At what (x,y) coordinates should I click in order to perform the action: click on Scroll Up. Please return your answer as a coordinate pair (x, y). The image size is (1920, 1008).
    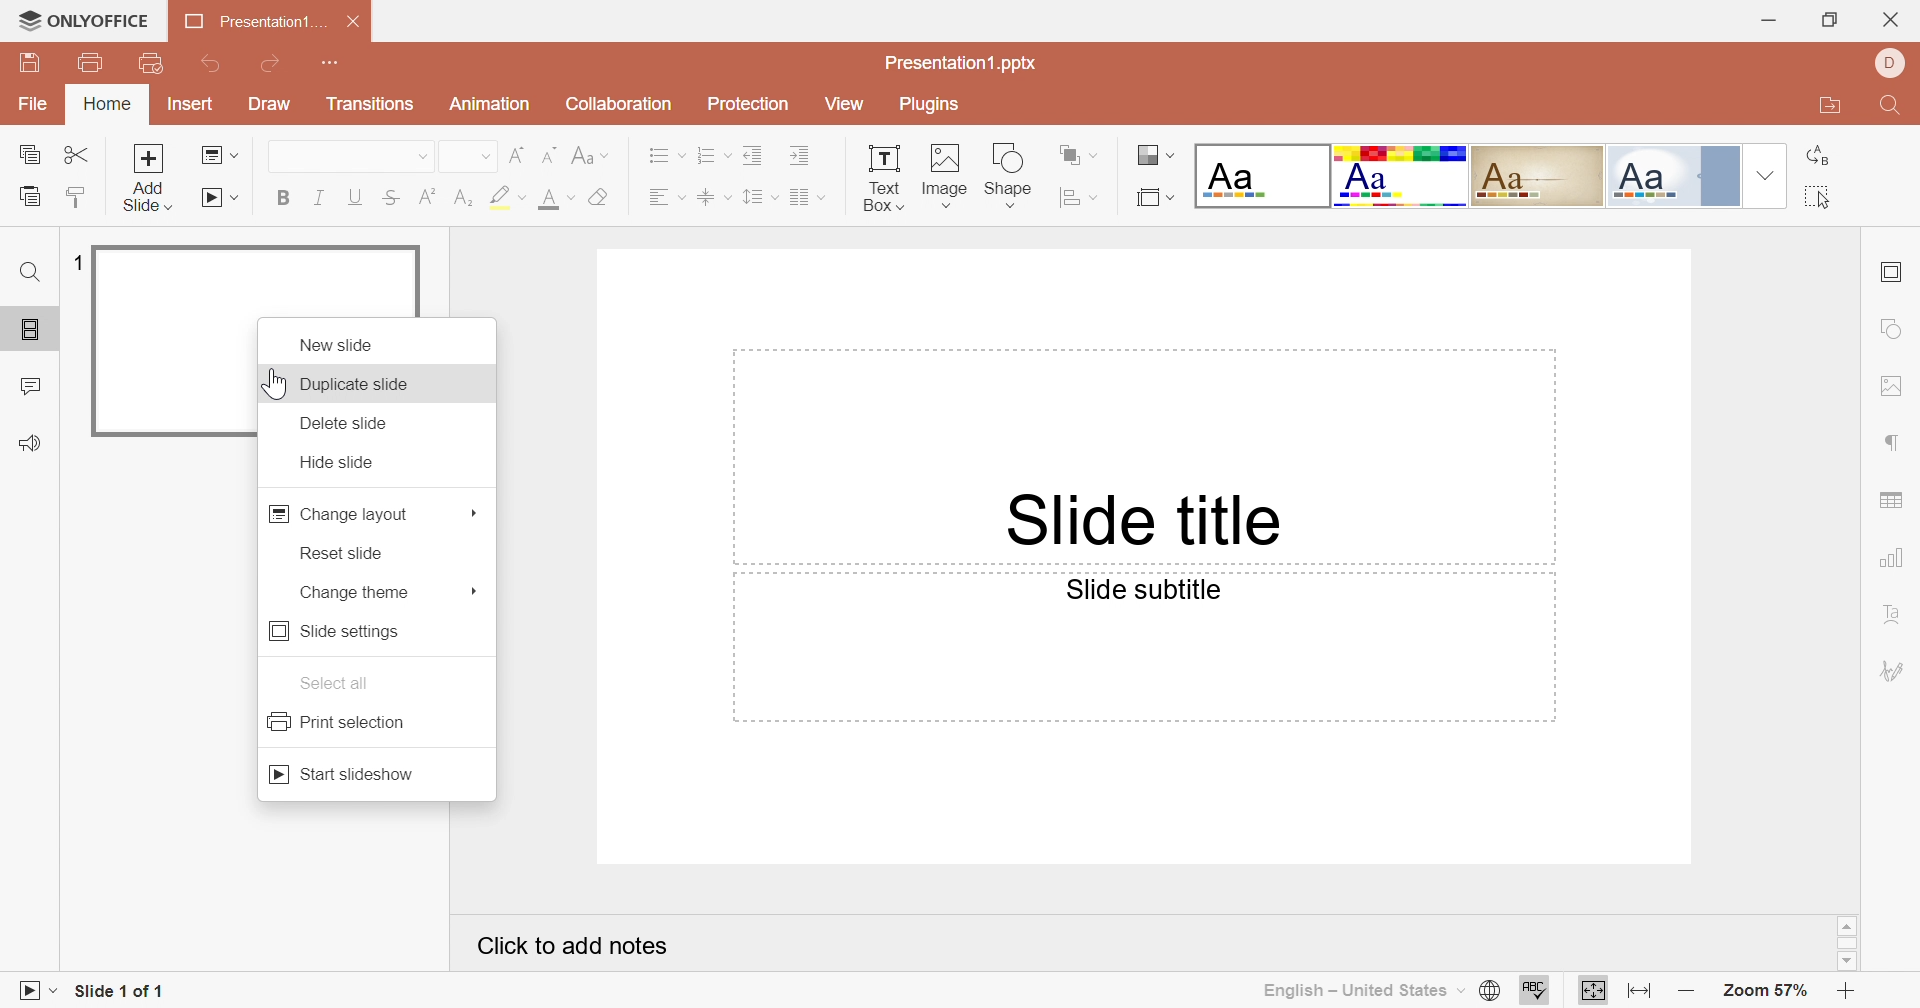
    Looking at the image, I should click on (1840, 924).